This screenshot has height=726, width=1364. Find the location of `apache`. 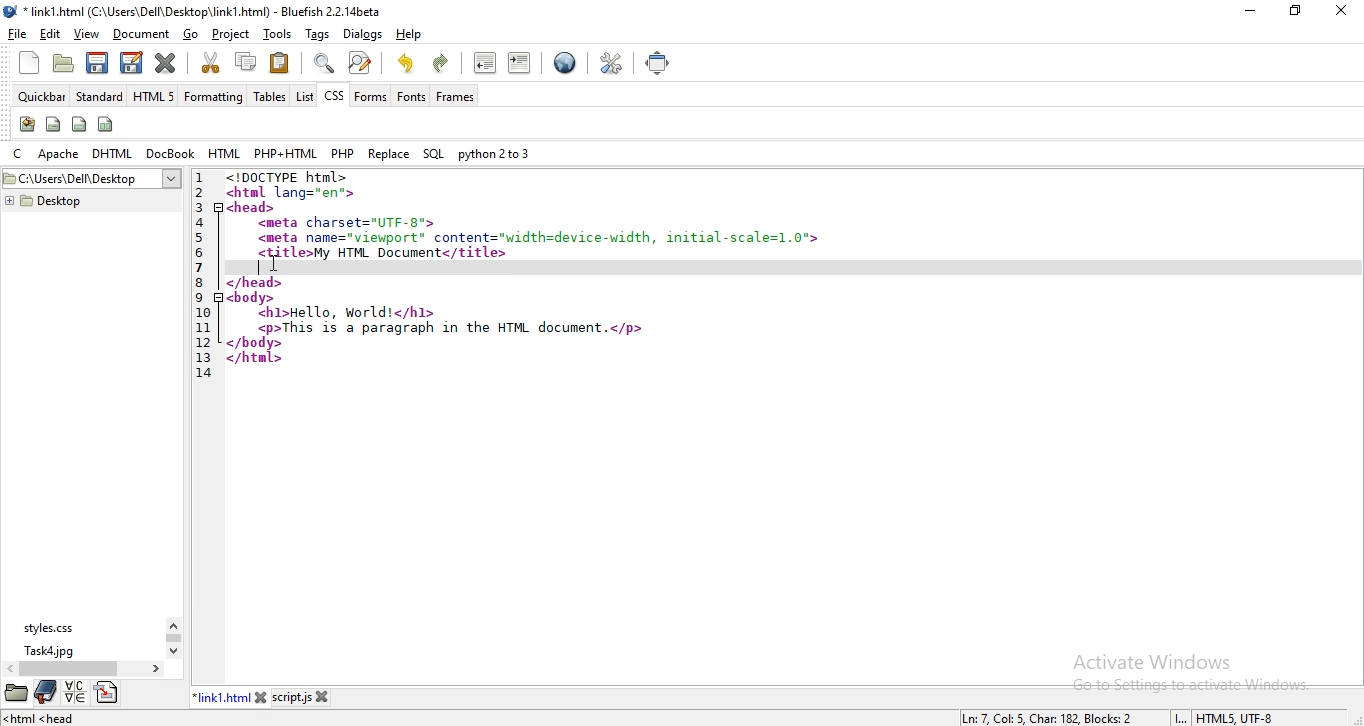

apache is located at coordinates (58, 153).